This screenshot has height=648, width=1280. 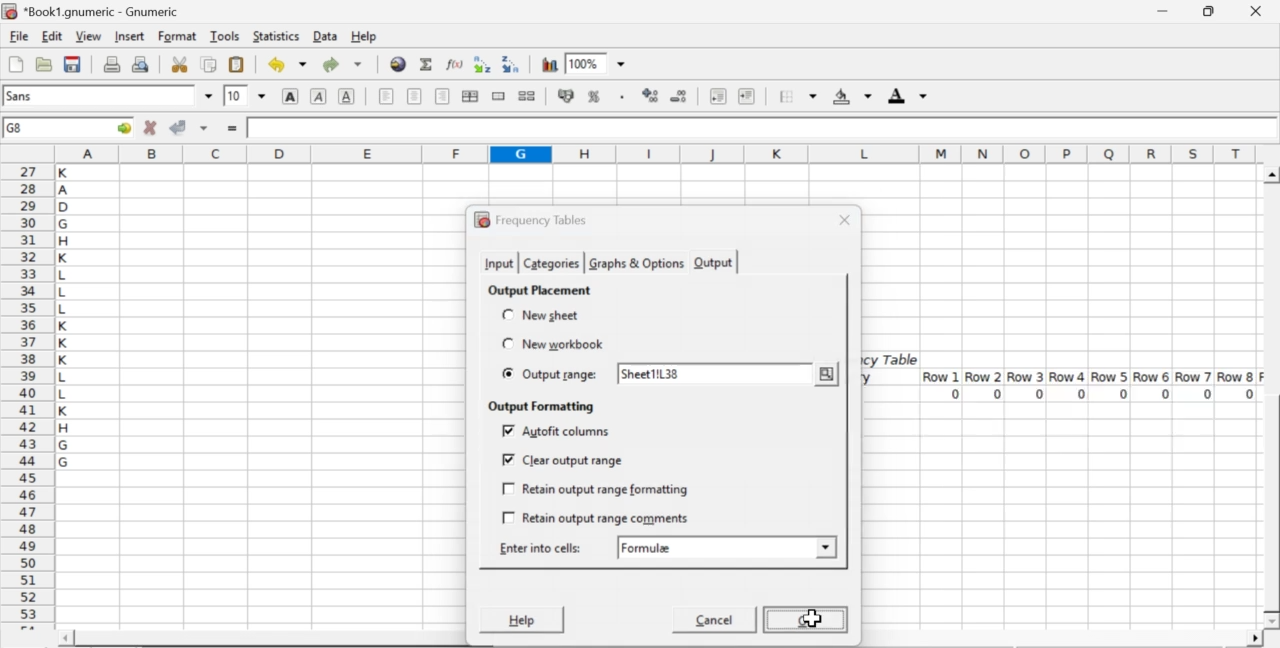 I want to click on categories, so click(x=550, y=263).